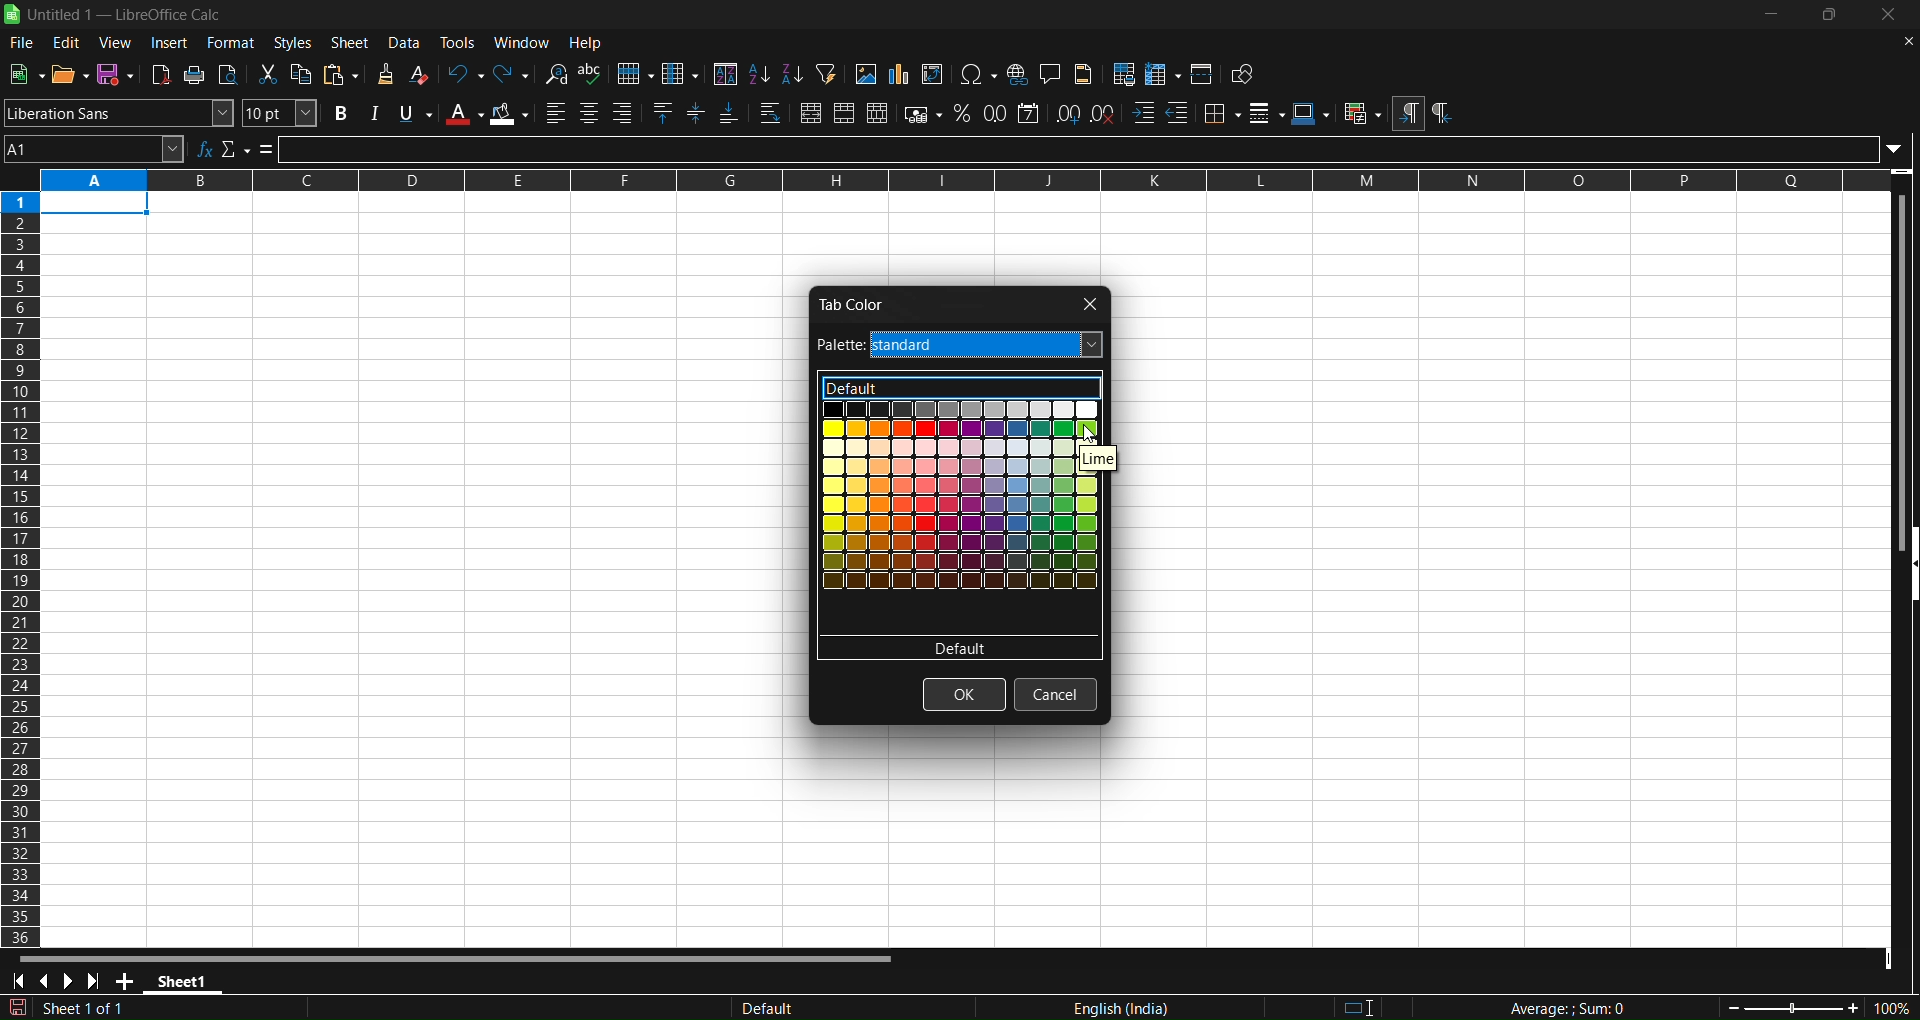 The height and width of the screenshot is (1020, 1920). I want to click on wrap text, so click(771, 115).